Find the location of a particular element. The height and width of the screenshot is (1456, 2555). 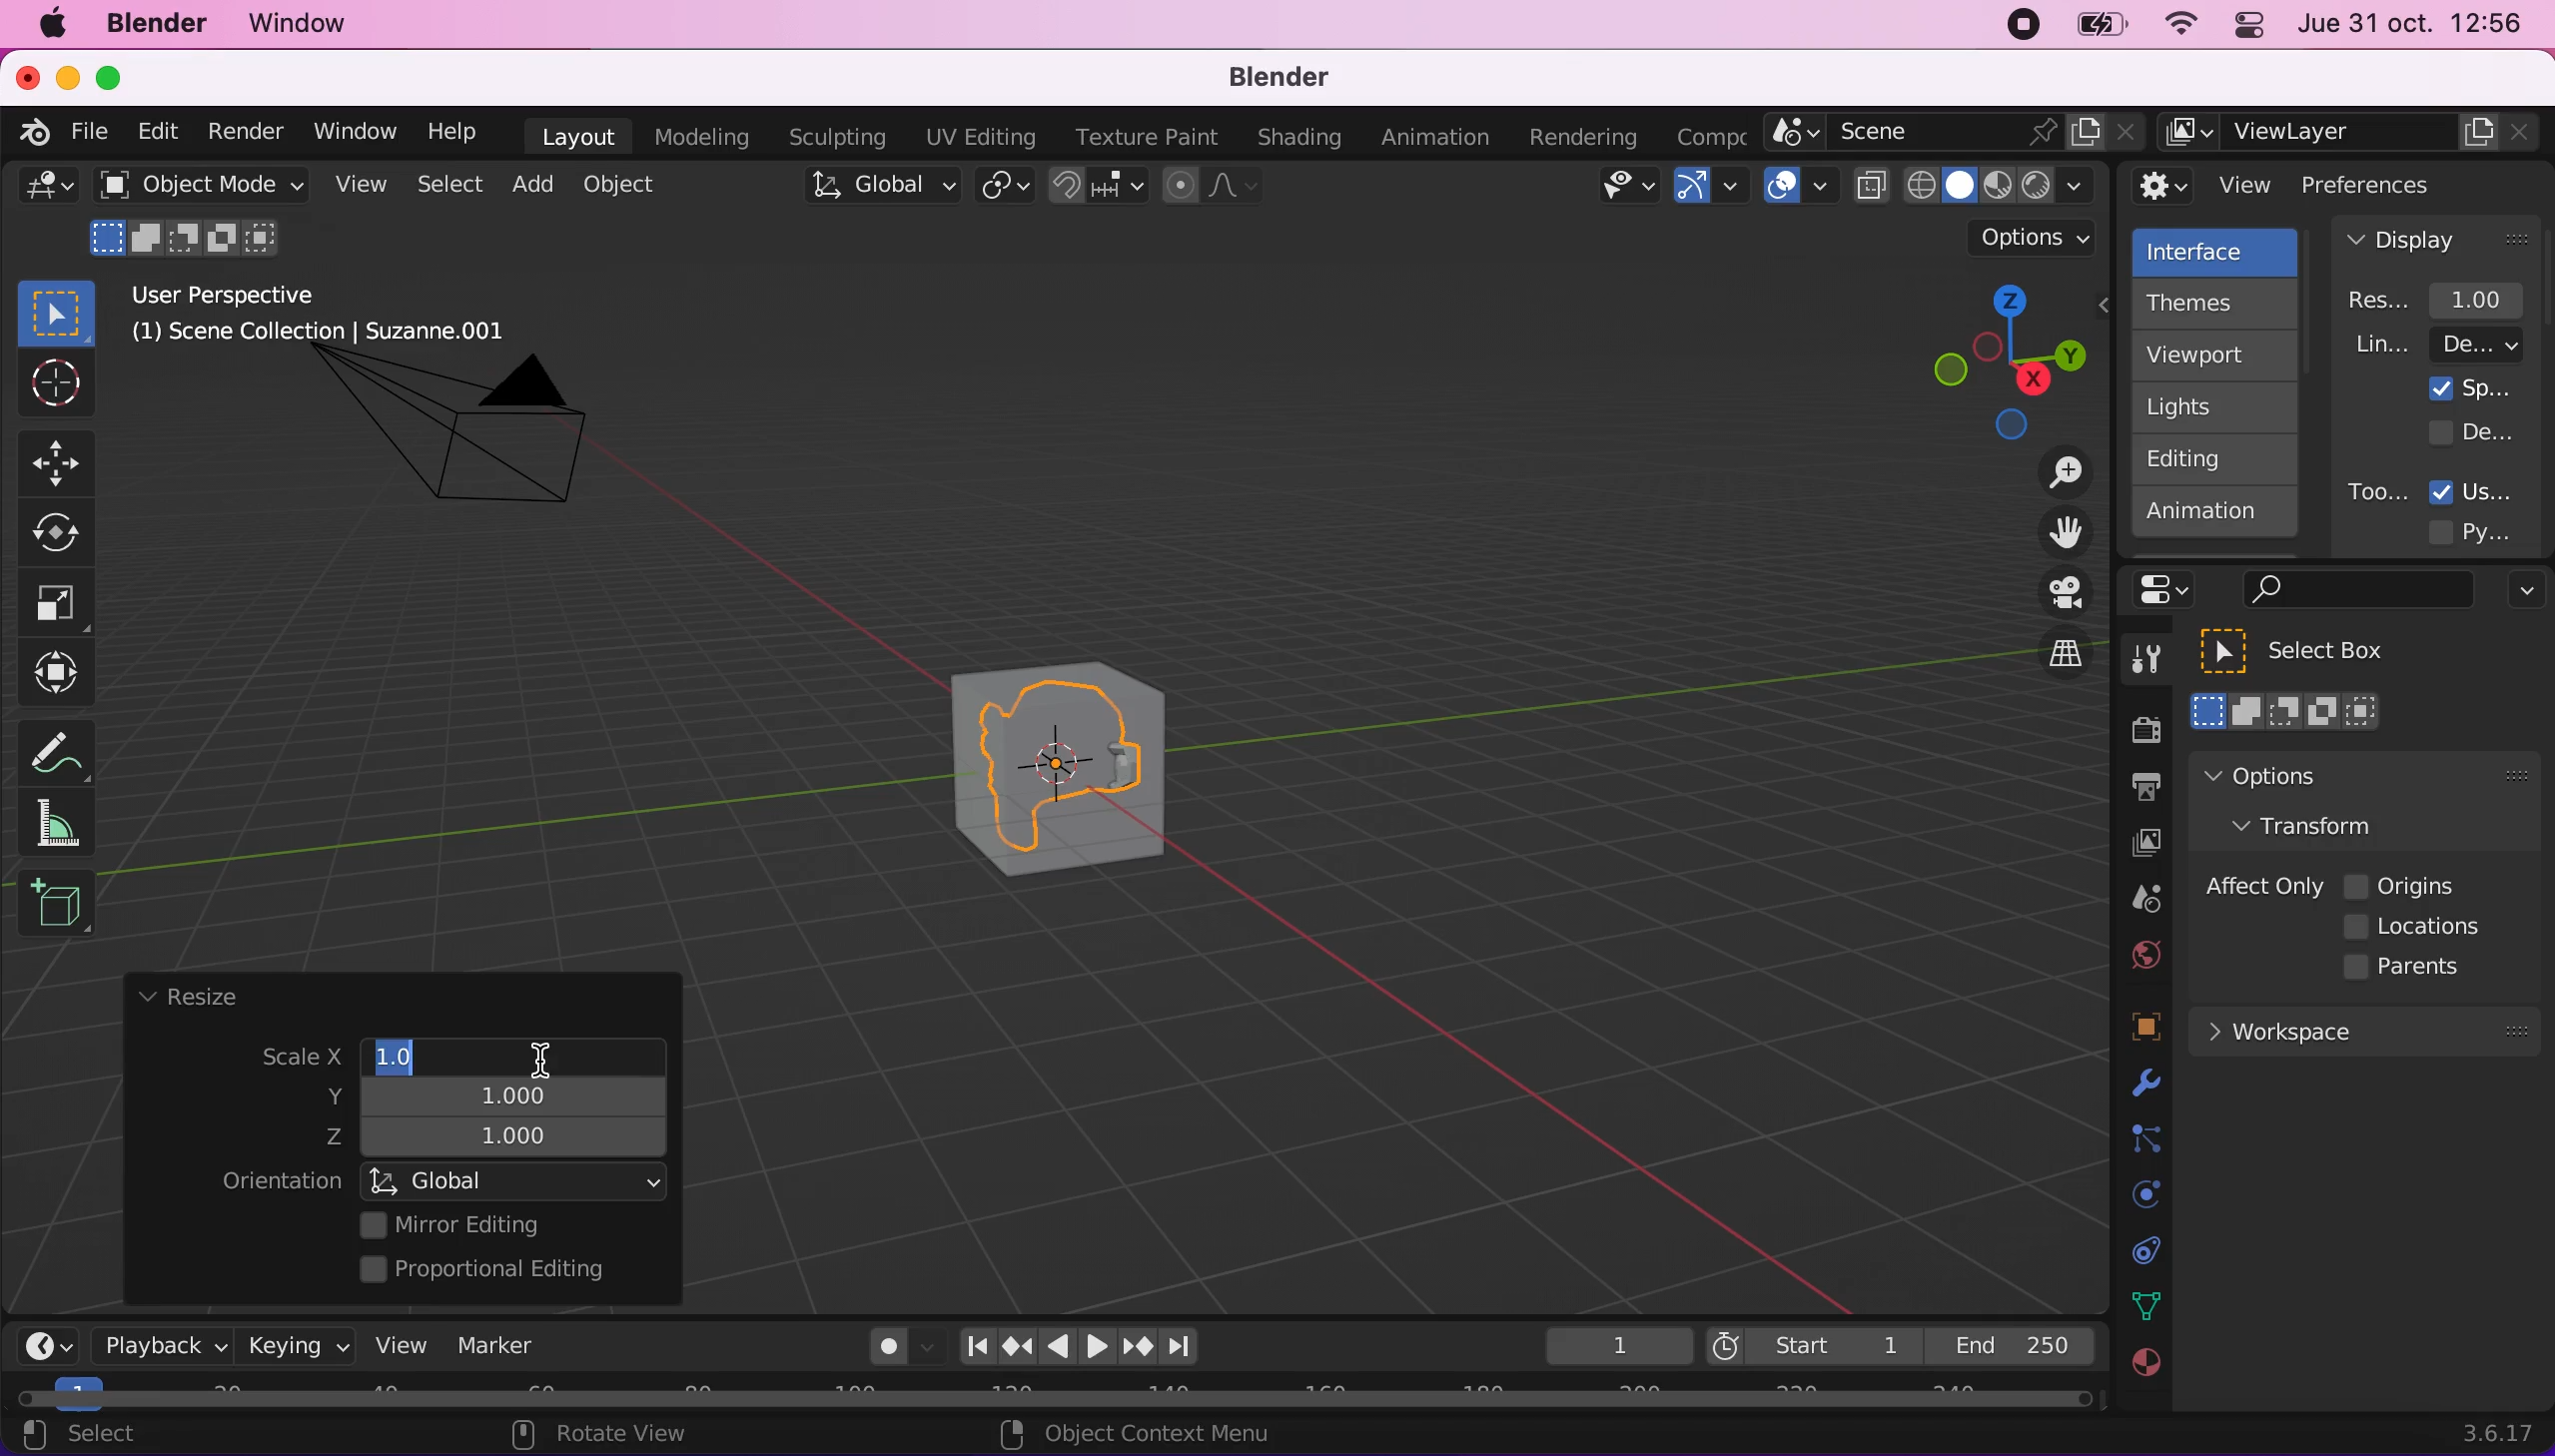

lights is located at coordinates (2220, 408).